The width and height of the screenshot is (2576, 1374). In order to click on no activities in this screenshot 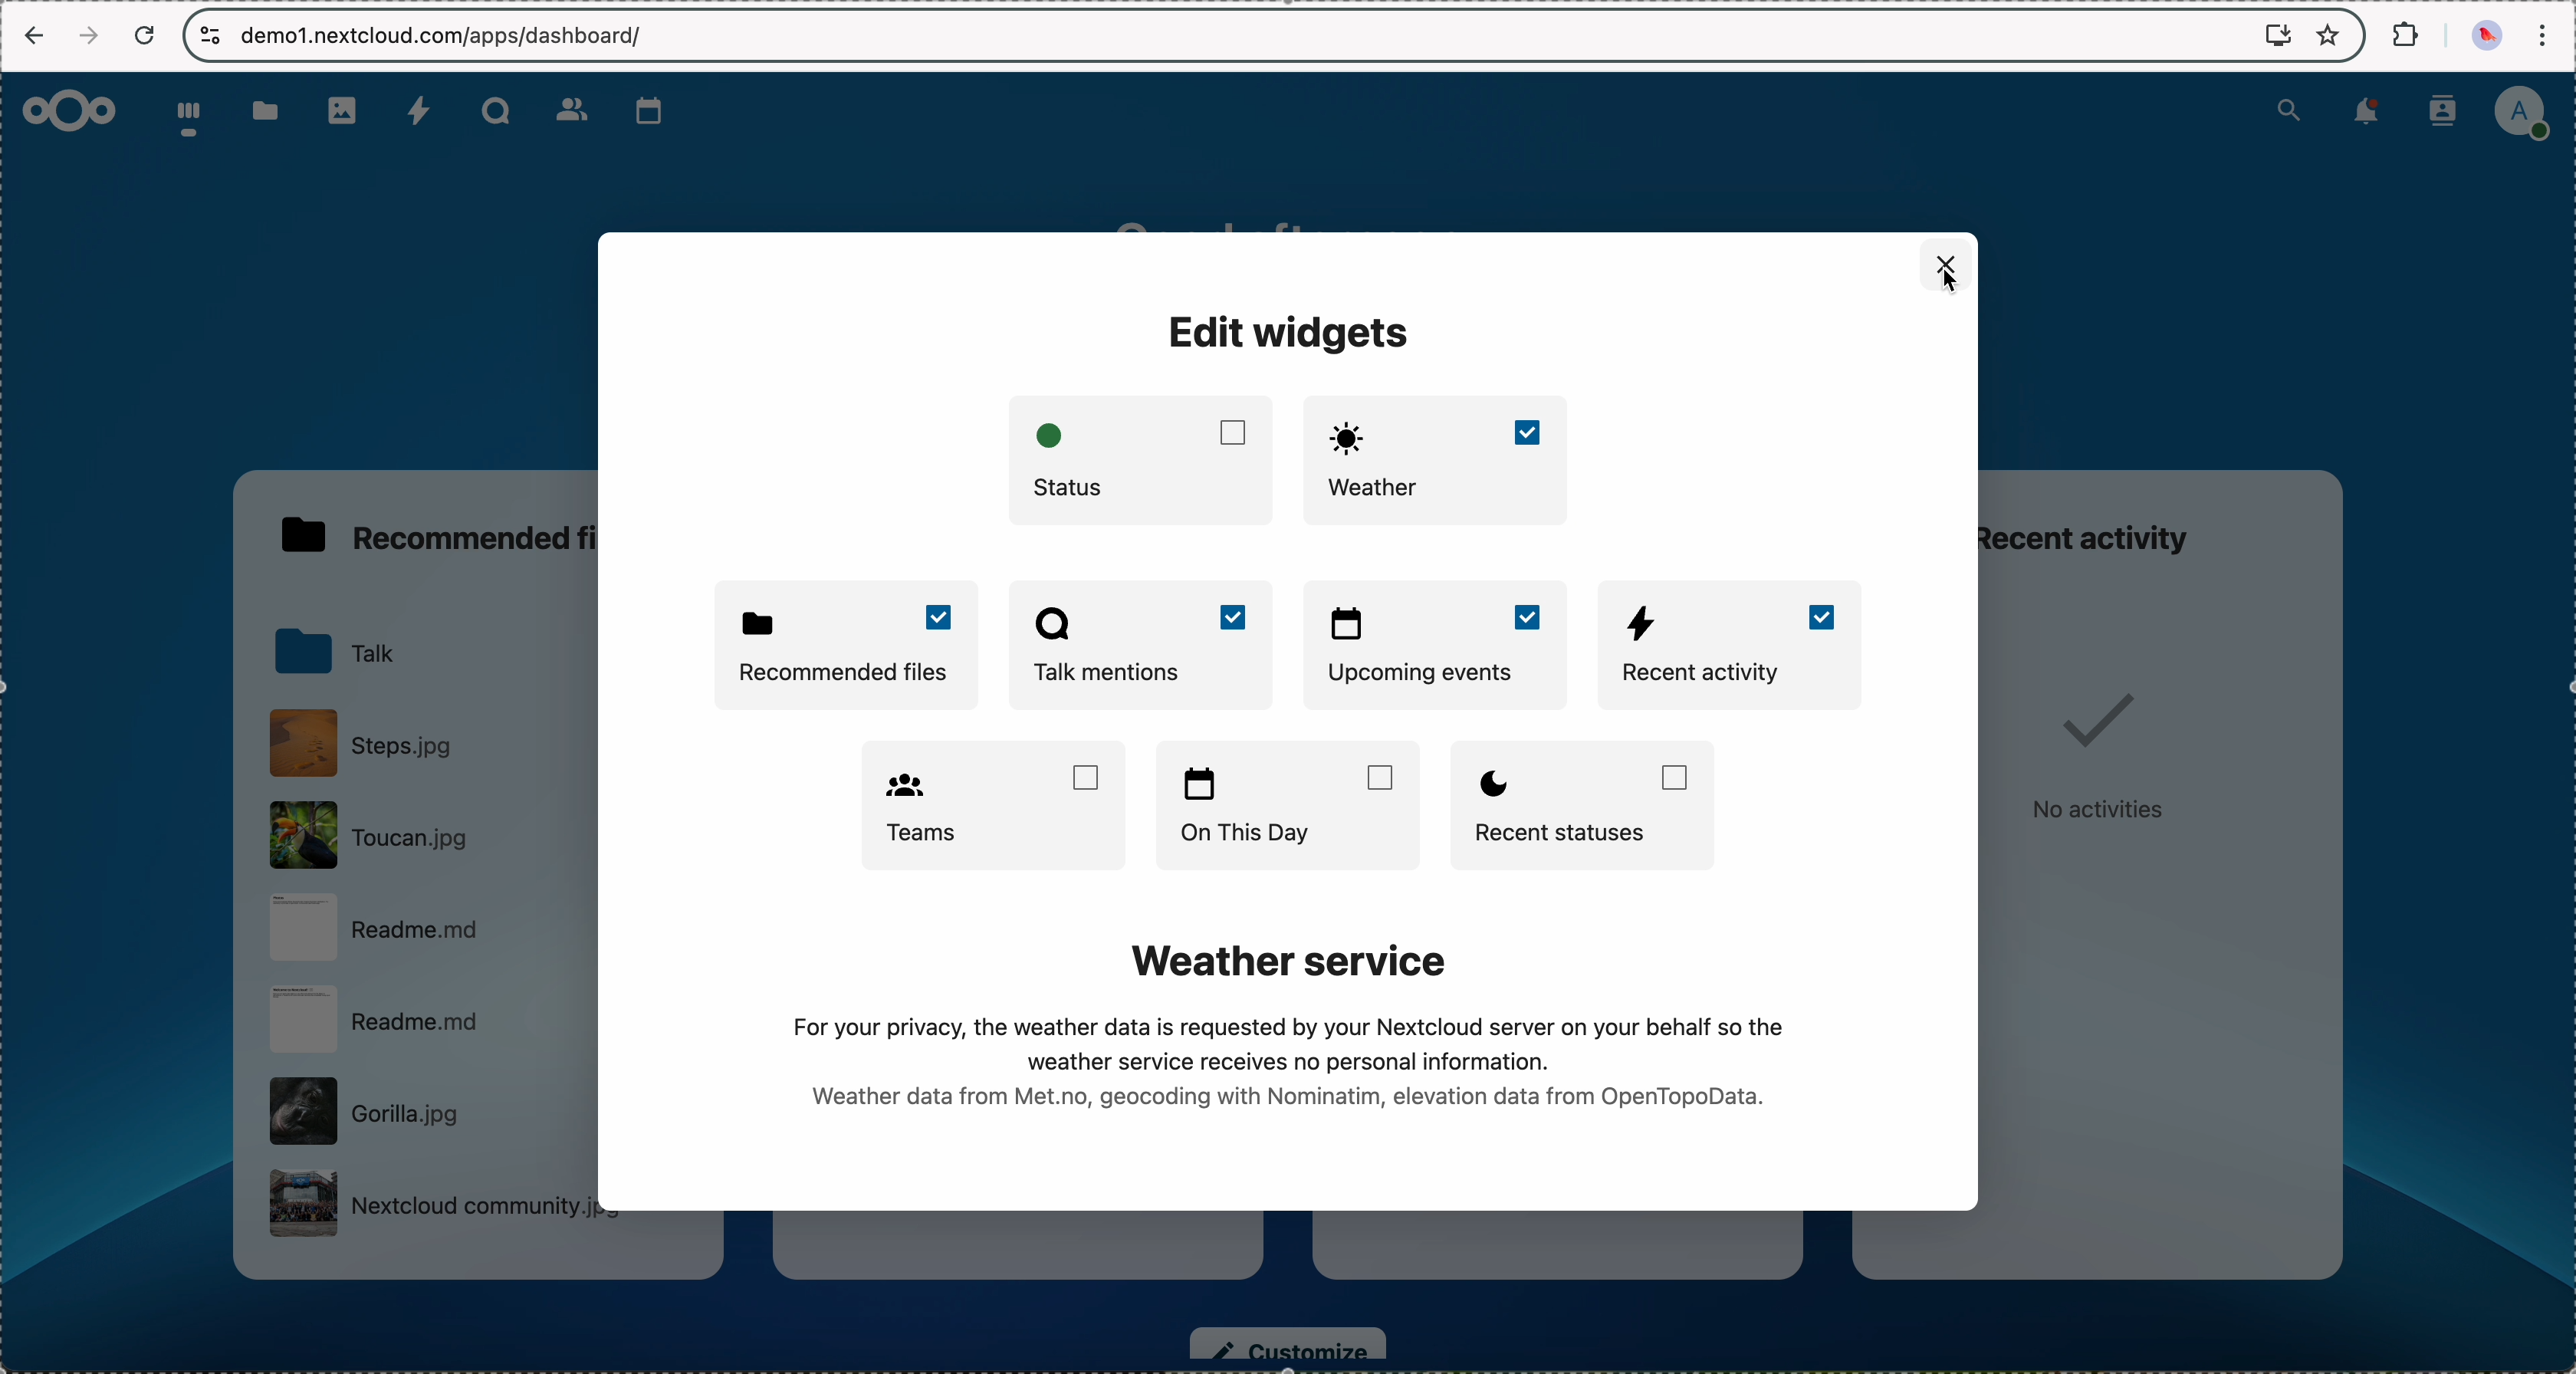, I will do `click(2102, 746)`.